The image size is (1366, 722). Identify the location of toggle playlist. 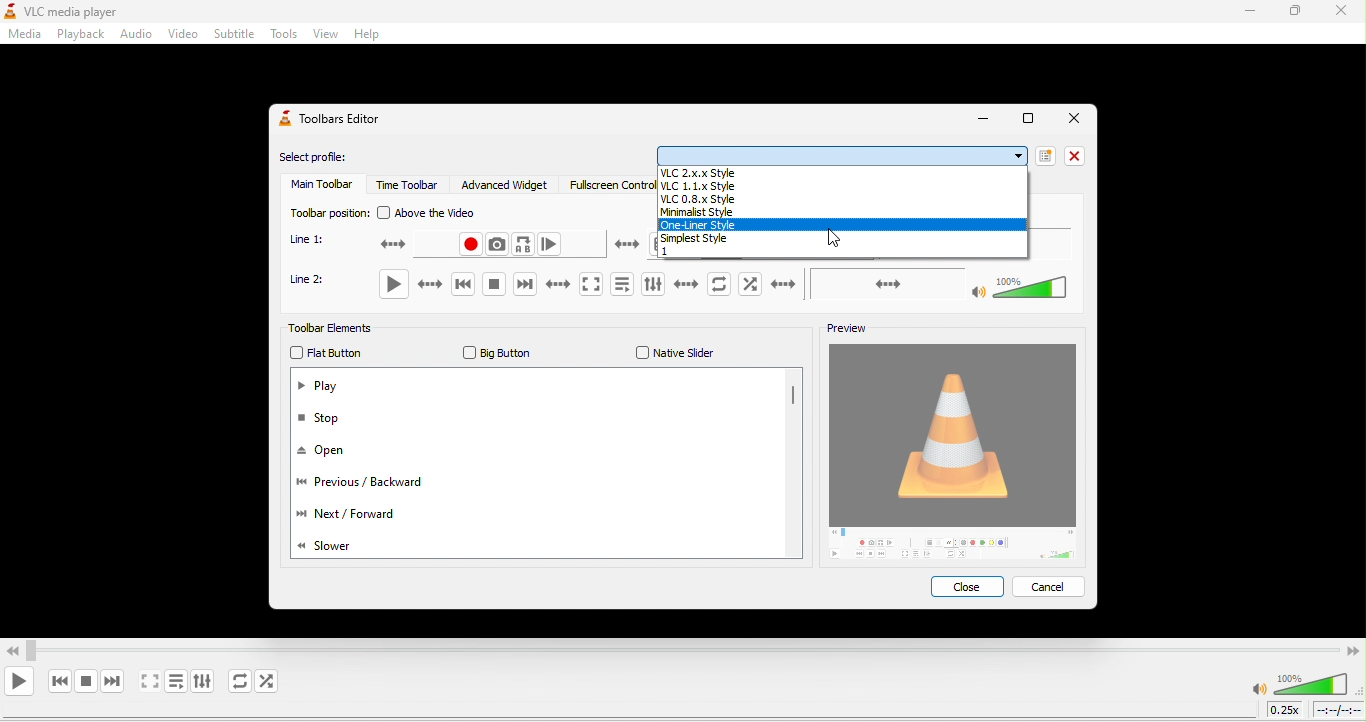
(175, 684).